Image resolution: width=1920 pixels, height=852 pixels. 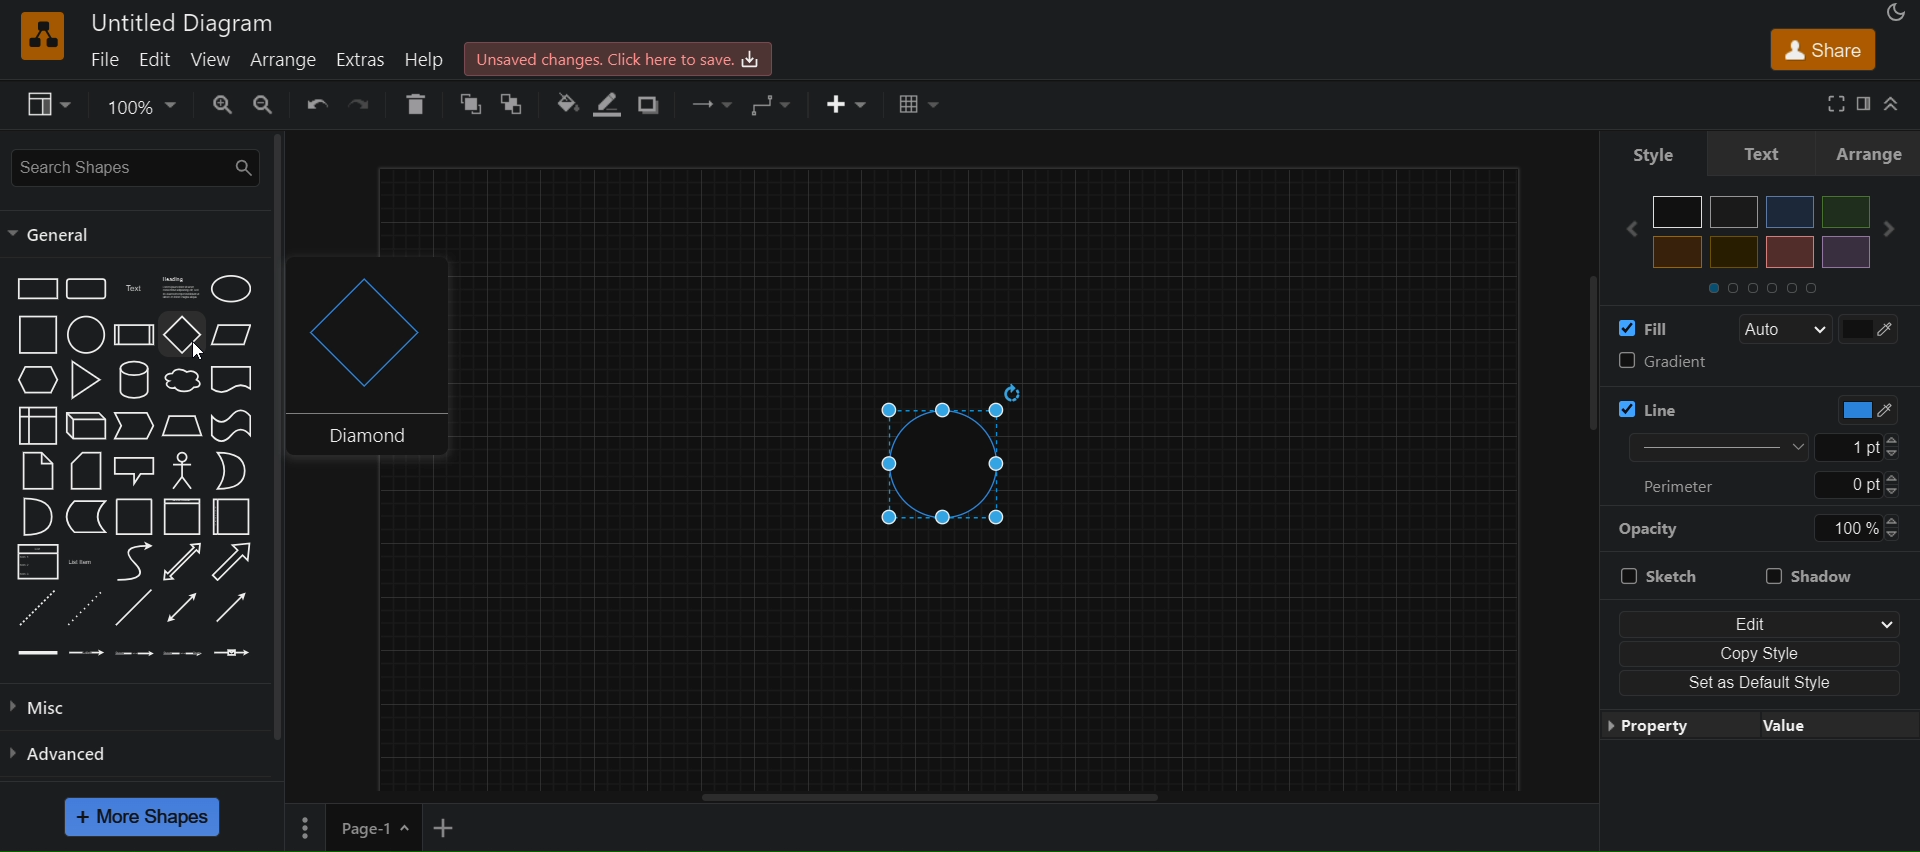 I want to click on ellipse, so click(x=235, y=288).